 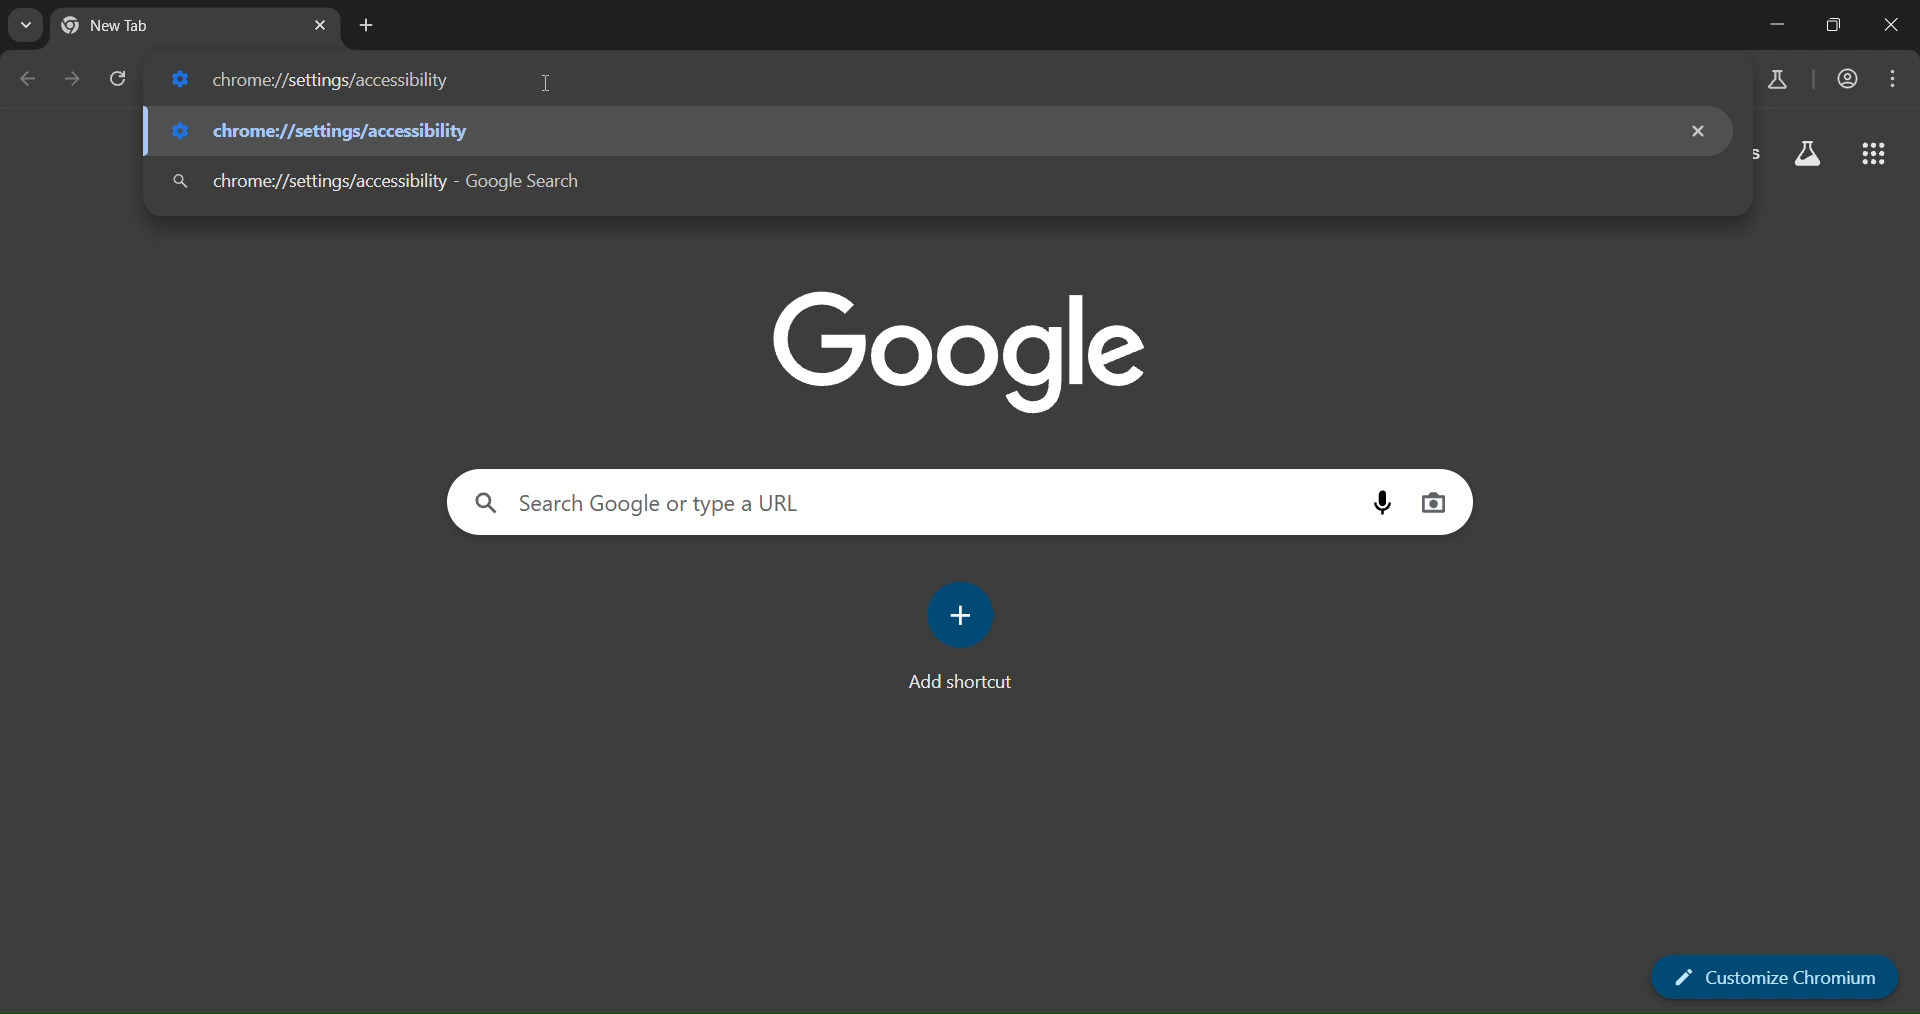 What do you see at coordinates (1698, 131) in the screenshot?
I see `close` at bounding box center [1698, 131].